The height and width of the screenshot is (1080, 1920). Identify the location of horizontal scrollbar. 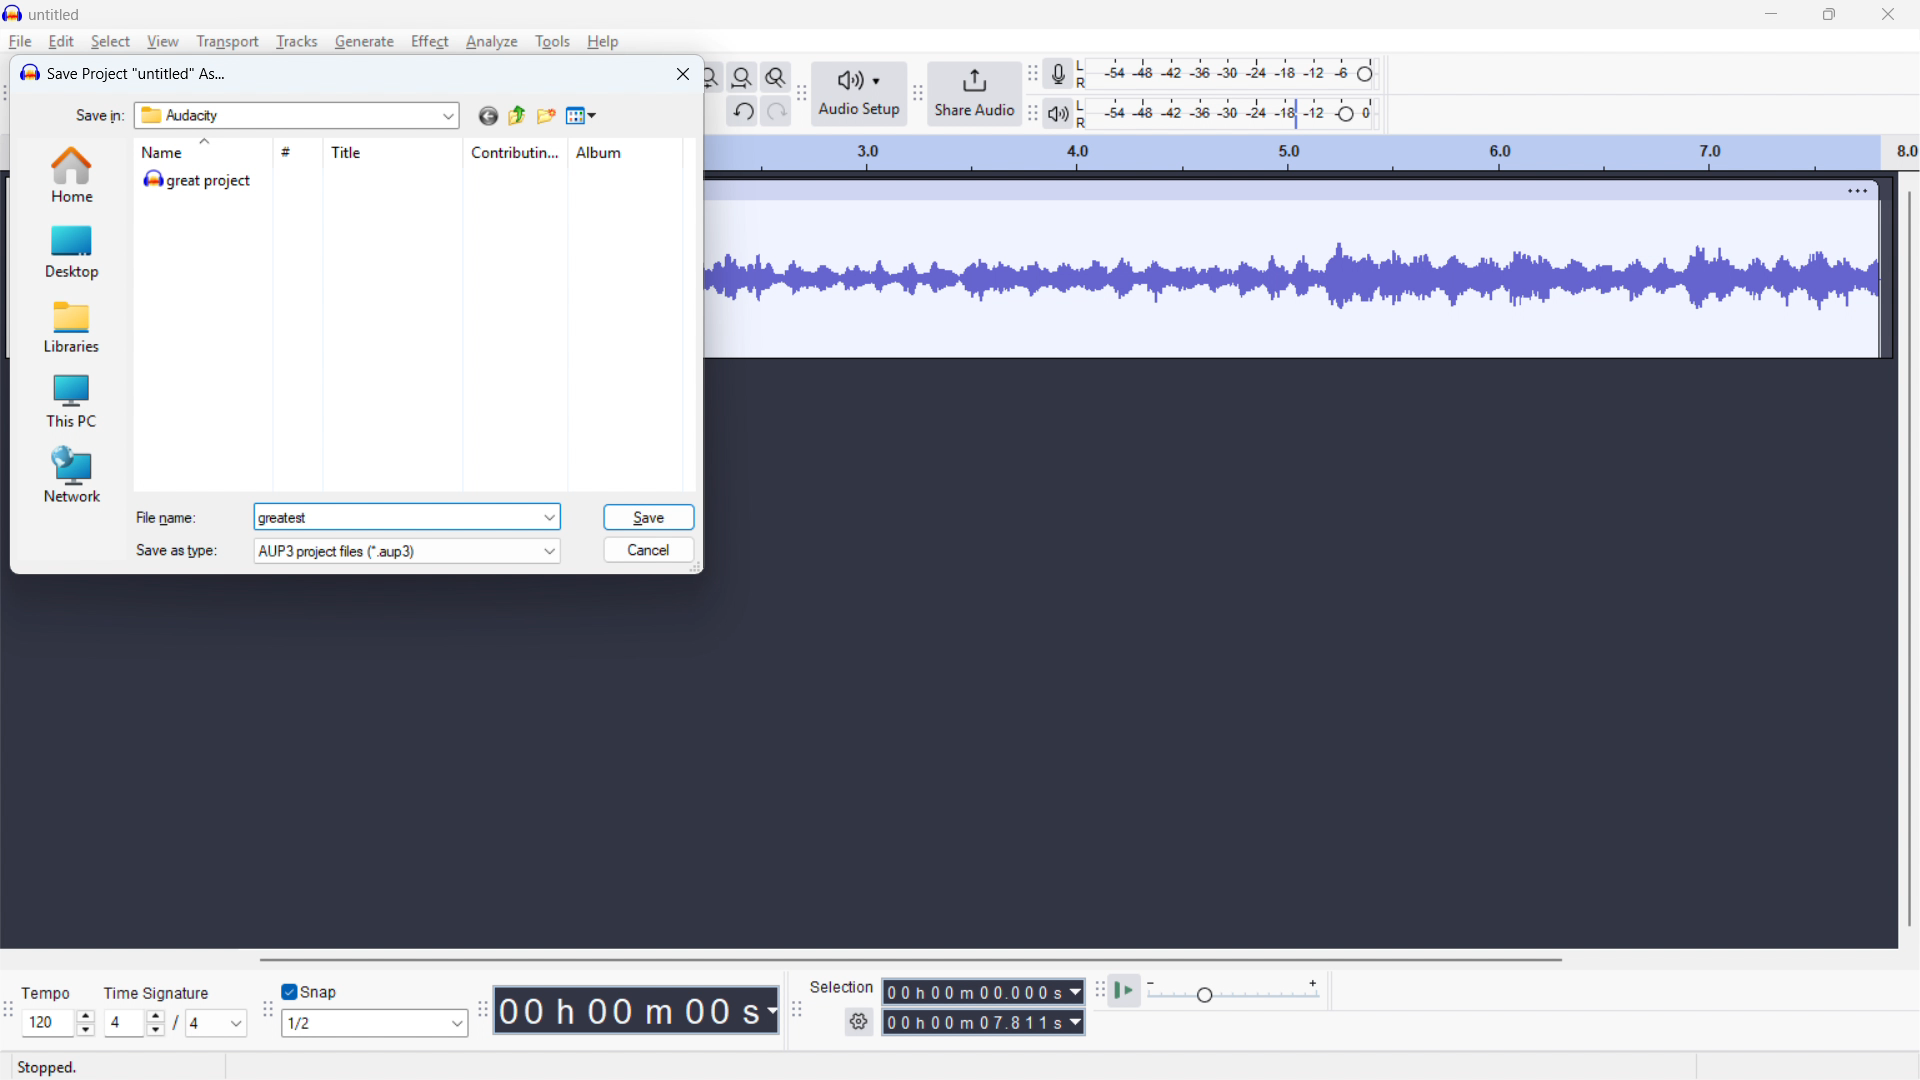
(909, 960).